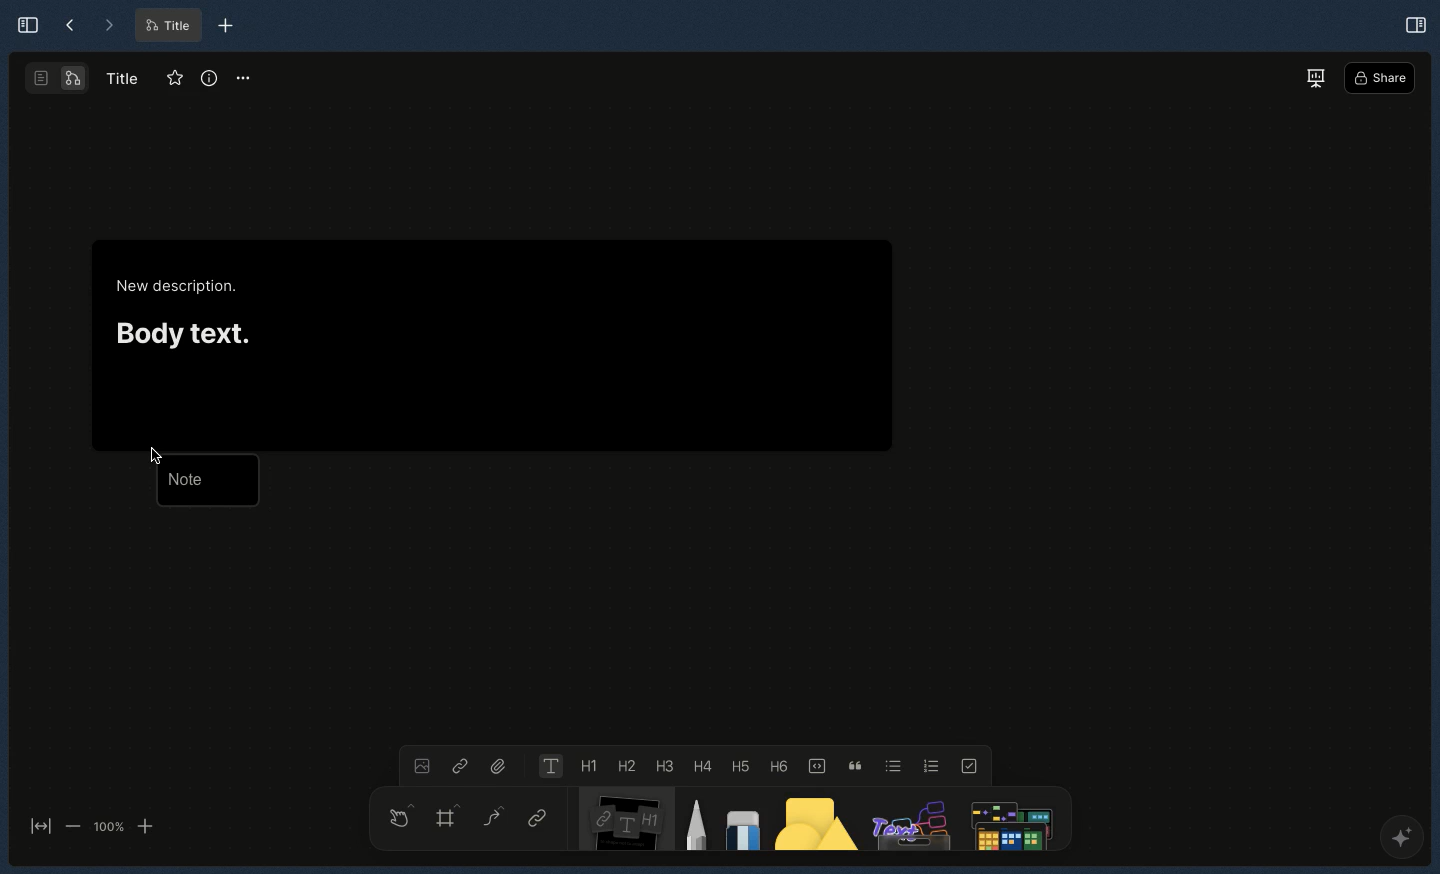 This screenshot has width=1440, height=874. Describe the element at coordinates (538, 820) in the screenshot. I see `Link` at that location.